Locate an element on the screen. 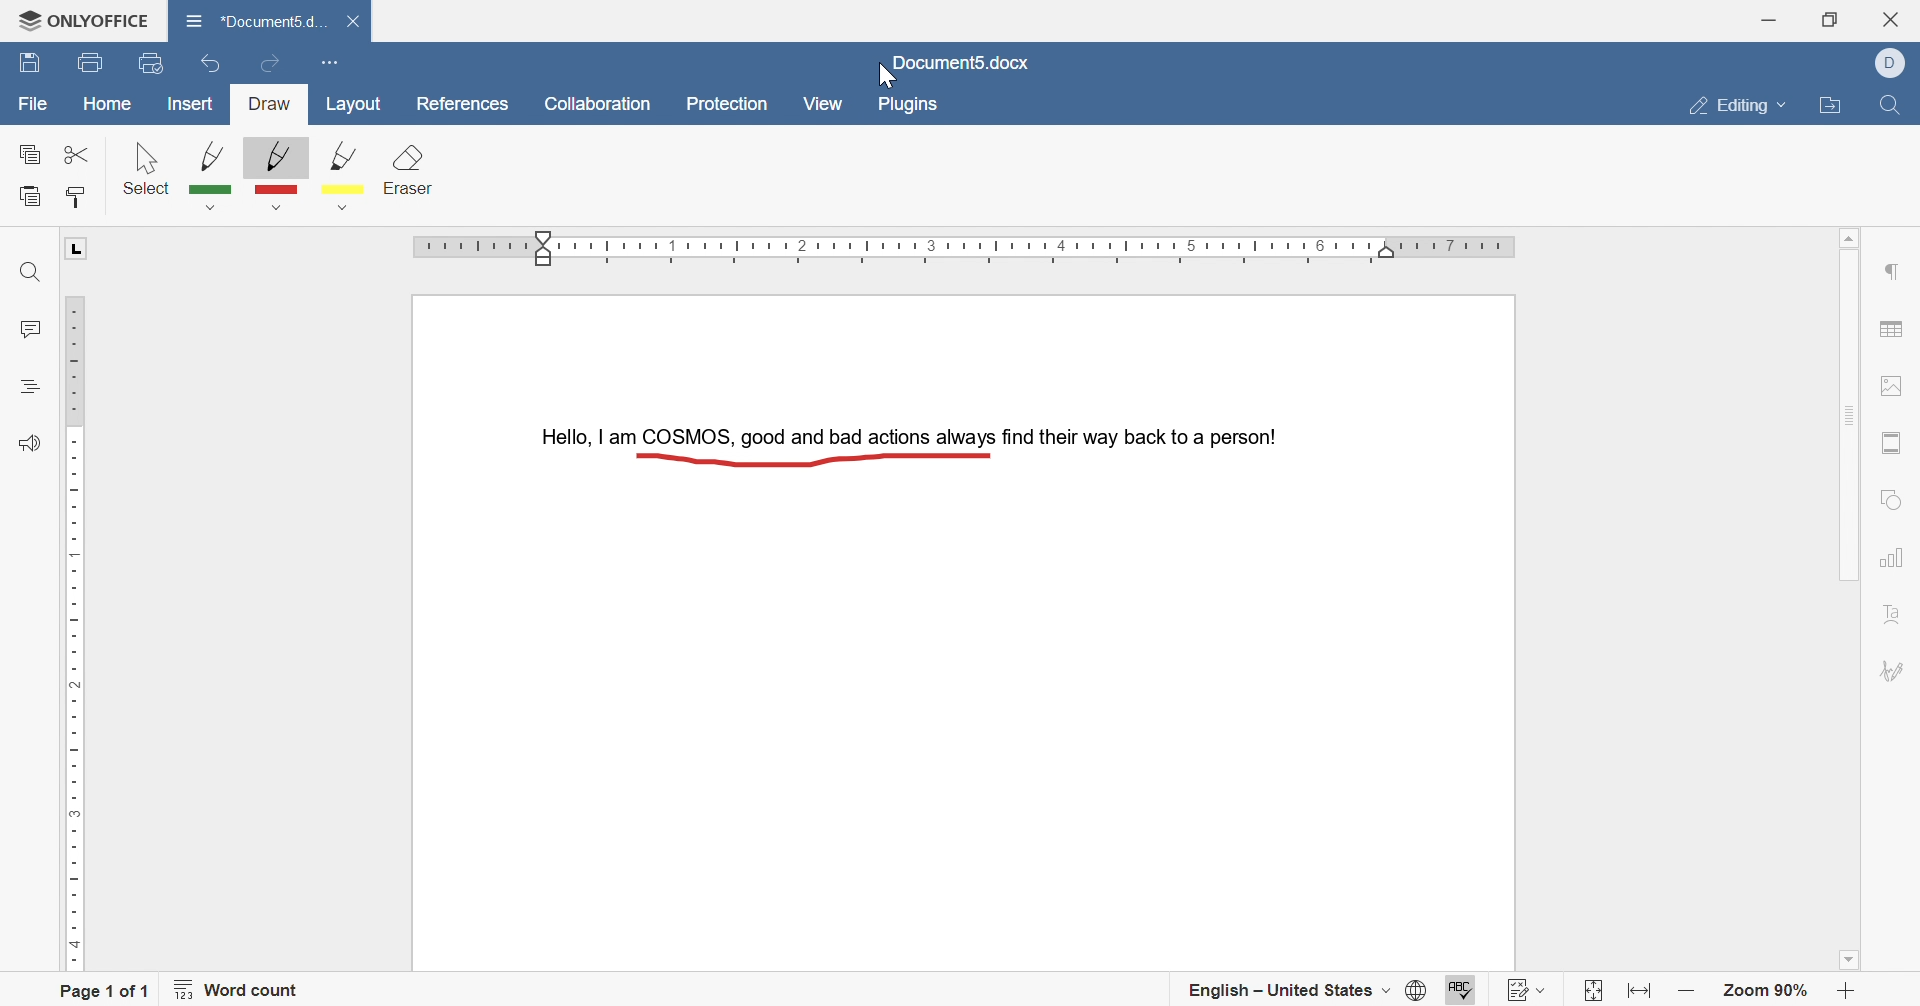  signature settings is located at coordinates (1896, 673).